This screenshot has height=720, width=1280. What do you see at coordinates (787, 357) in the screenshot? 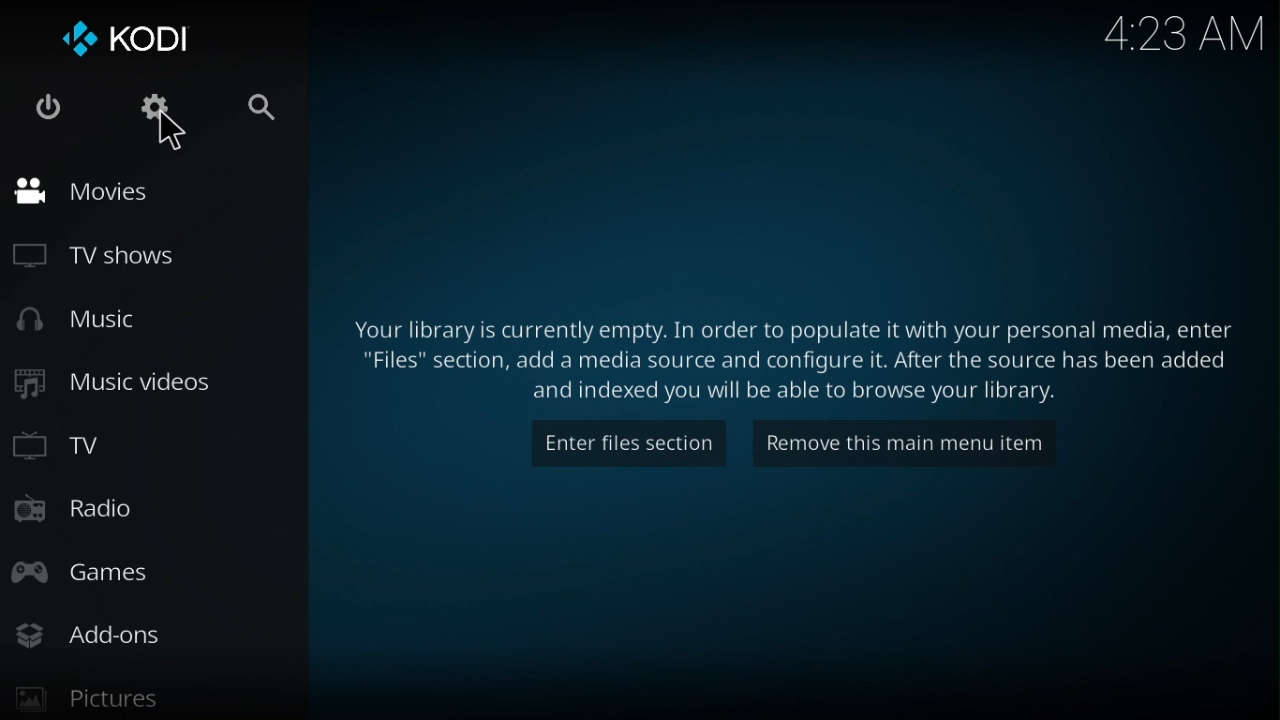
I see `Text` at bounding box center [787, 357].